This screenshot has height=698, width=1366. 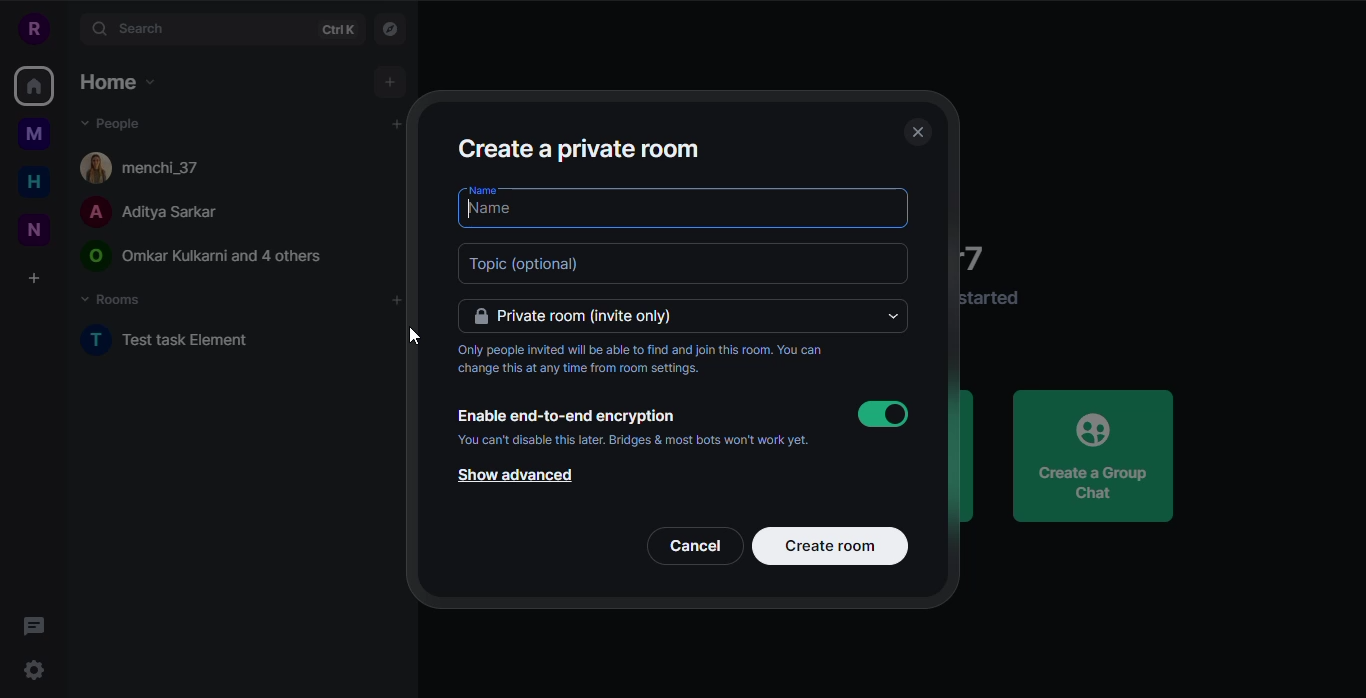 What do you see at coordinates (528, 262) in the screenshot?
I see `topic` at bounding box center [528, 262].